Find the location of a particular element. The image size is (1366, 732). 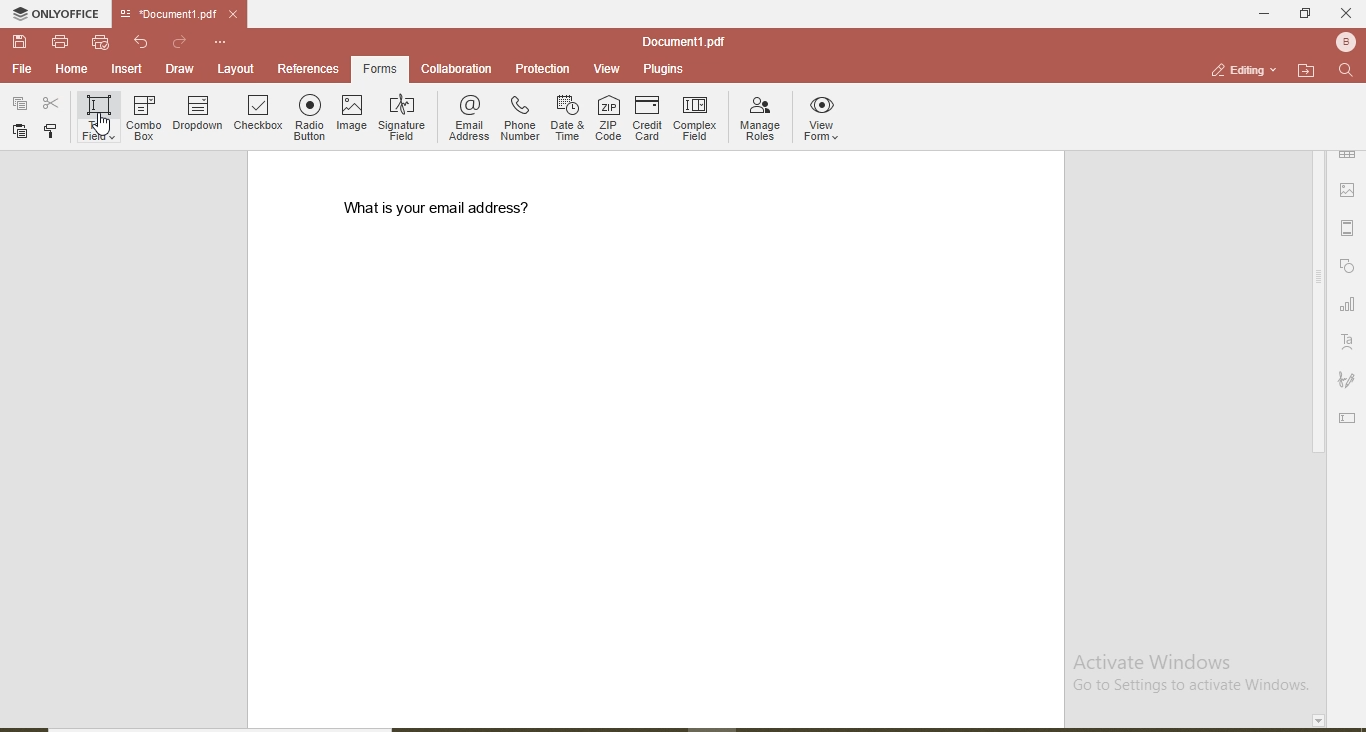

page down is located at coordinates (1316, 721).